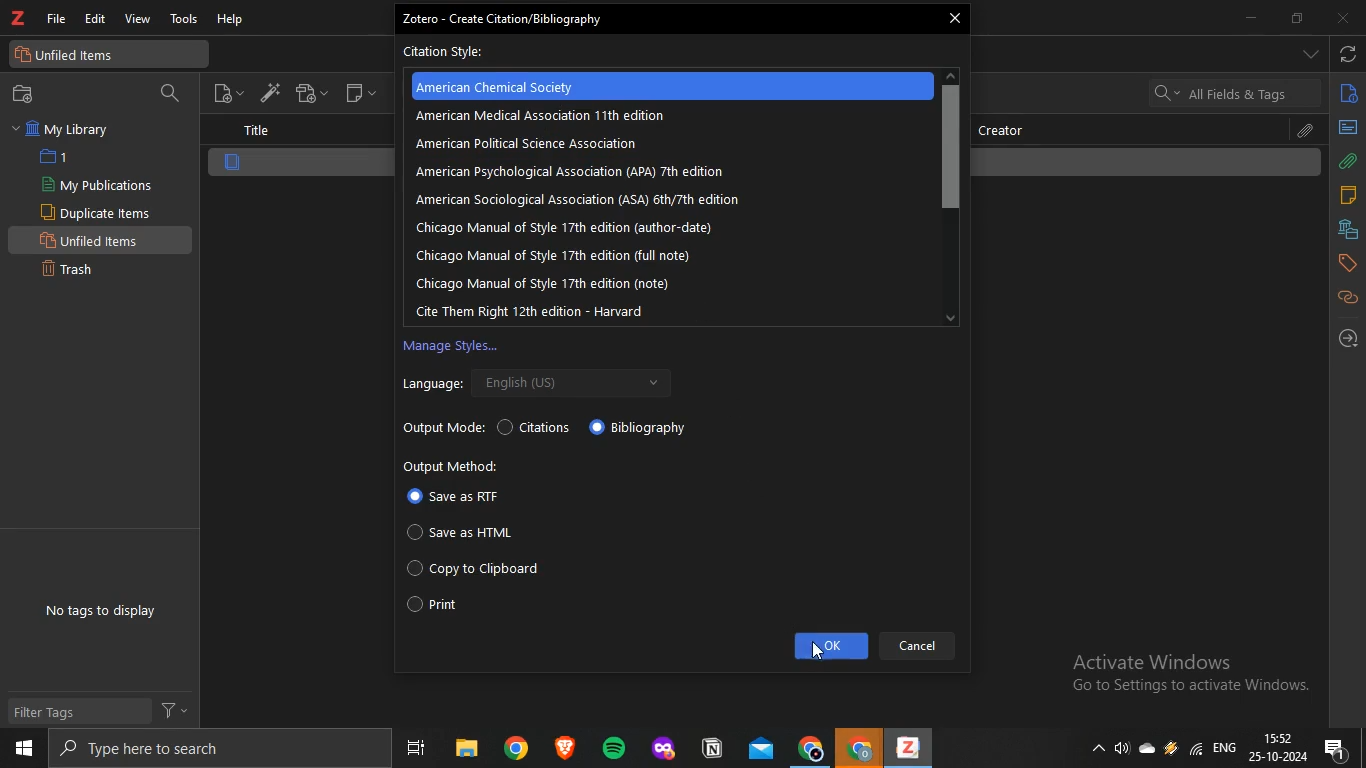  Describe the element at coordinates (415, 748) in the screenshot. I see `task view` at that location.